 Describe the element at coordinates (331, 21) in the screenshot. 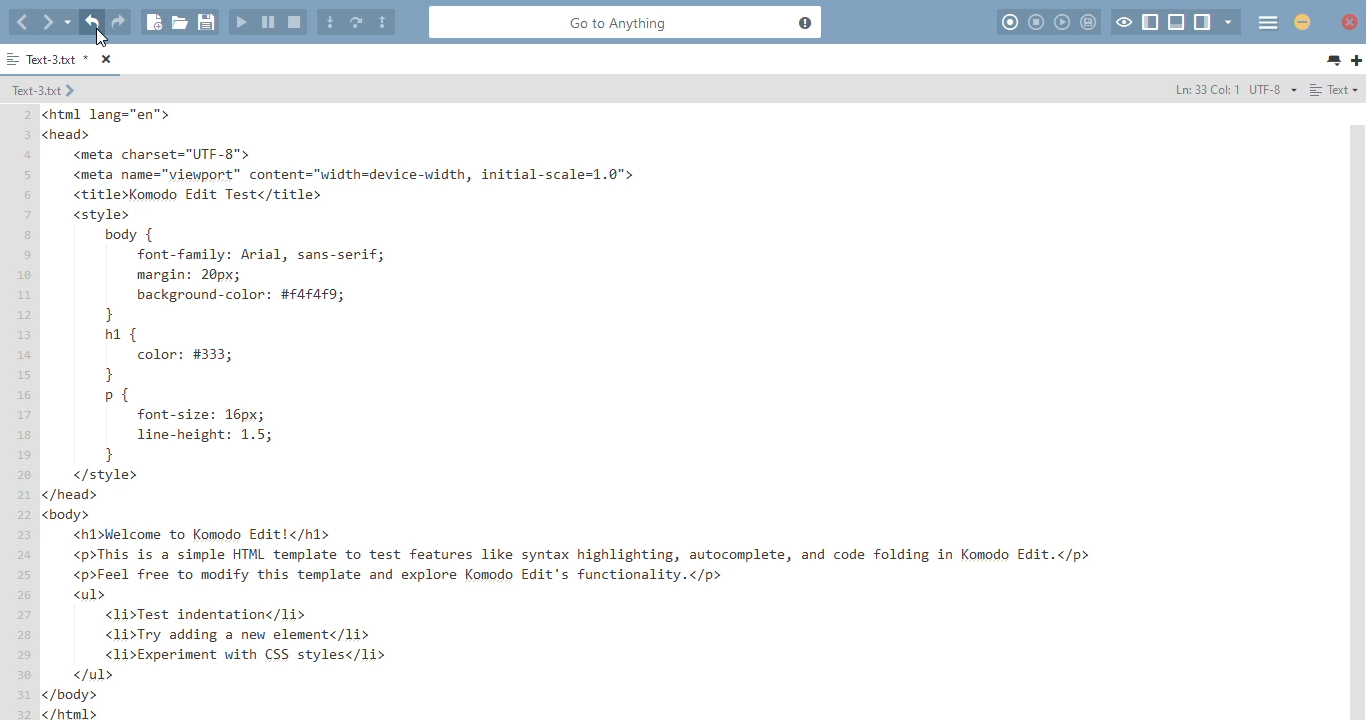

I see `step into the code in the current line` at that location.